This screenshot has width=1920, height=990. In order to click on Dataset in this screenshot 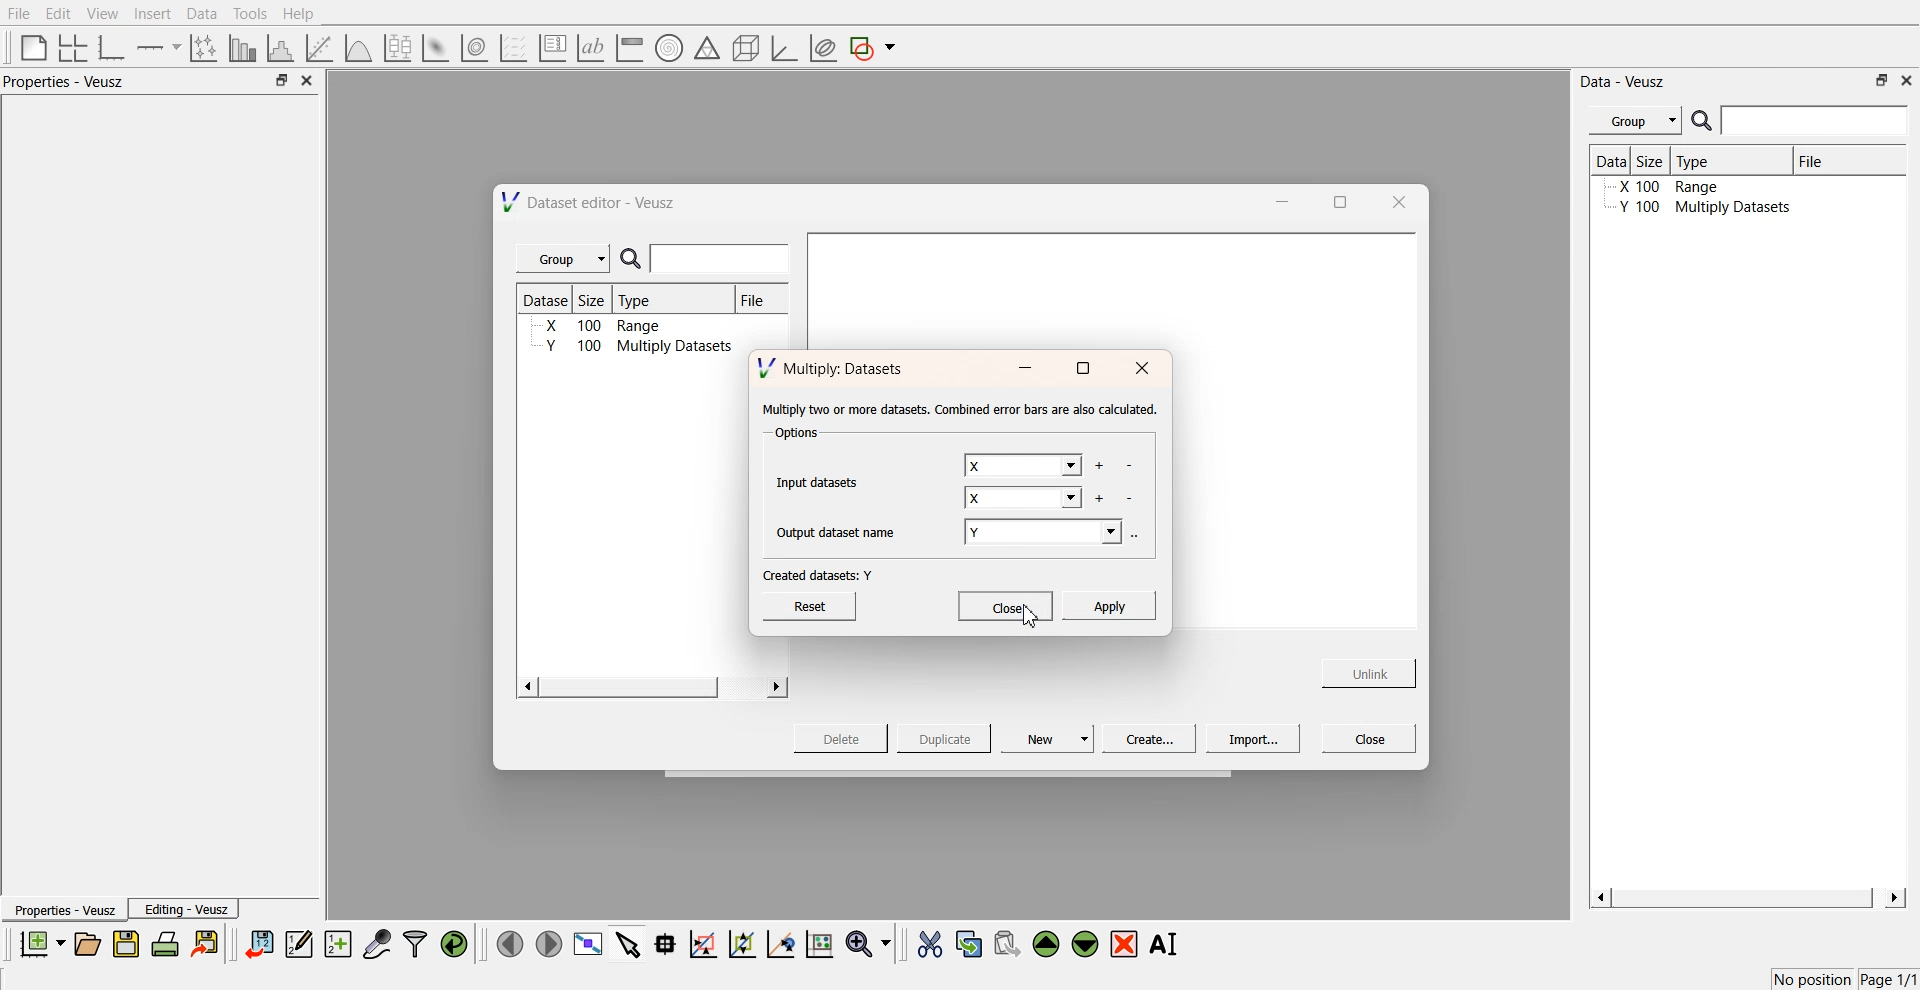, I will do `click(1611, 160)`.